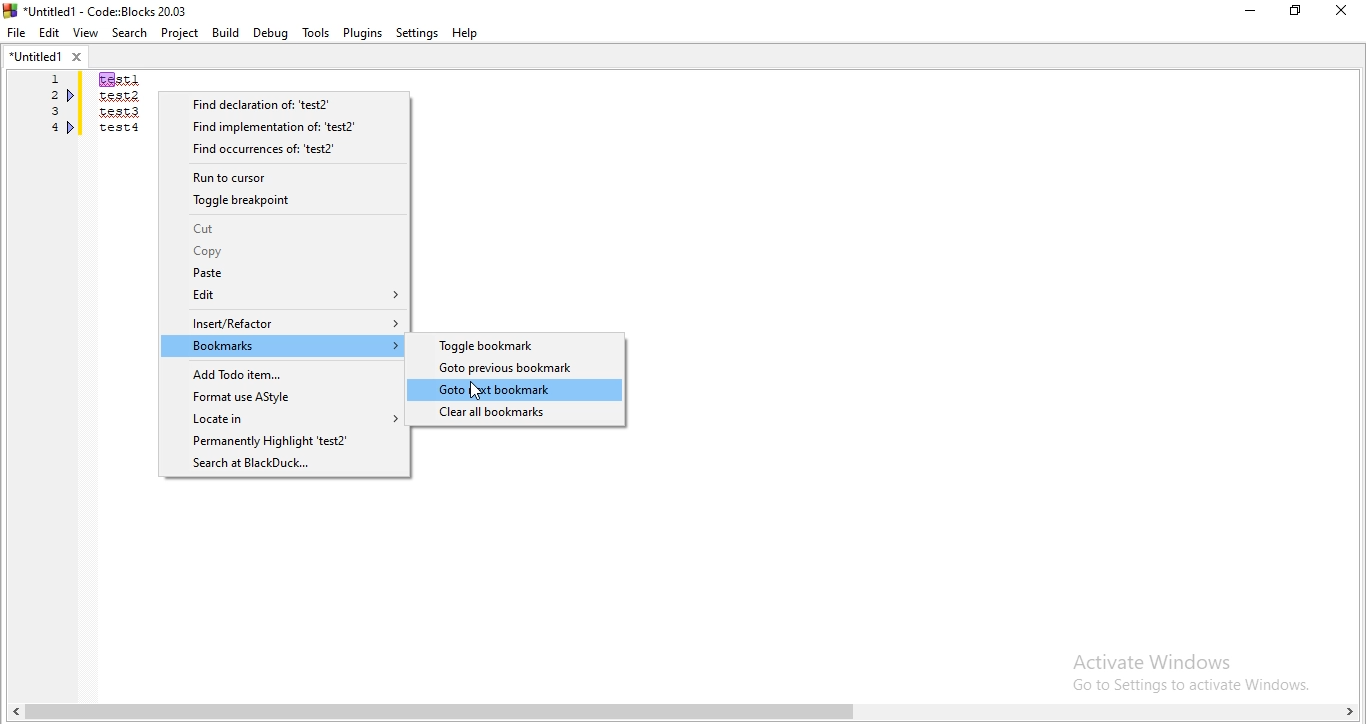 This screenshot has width=1366, height=724. What do you see at coordinates (1248, 12) in the screenshot?
I see `minimize` at bounding box center [1248, 12].